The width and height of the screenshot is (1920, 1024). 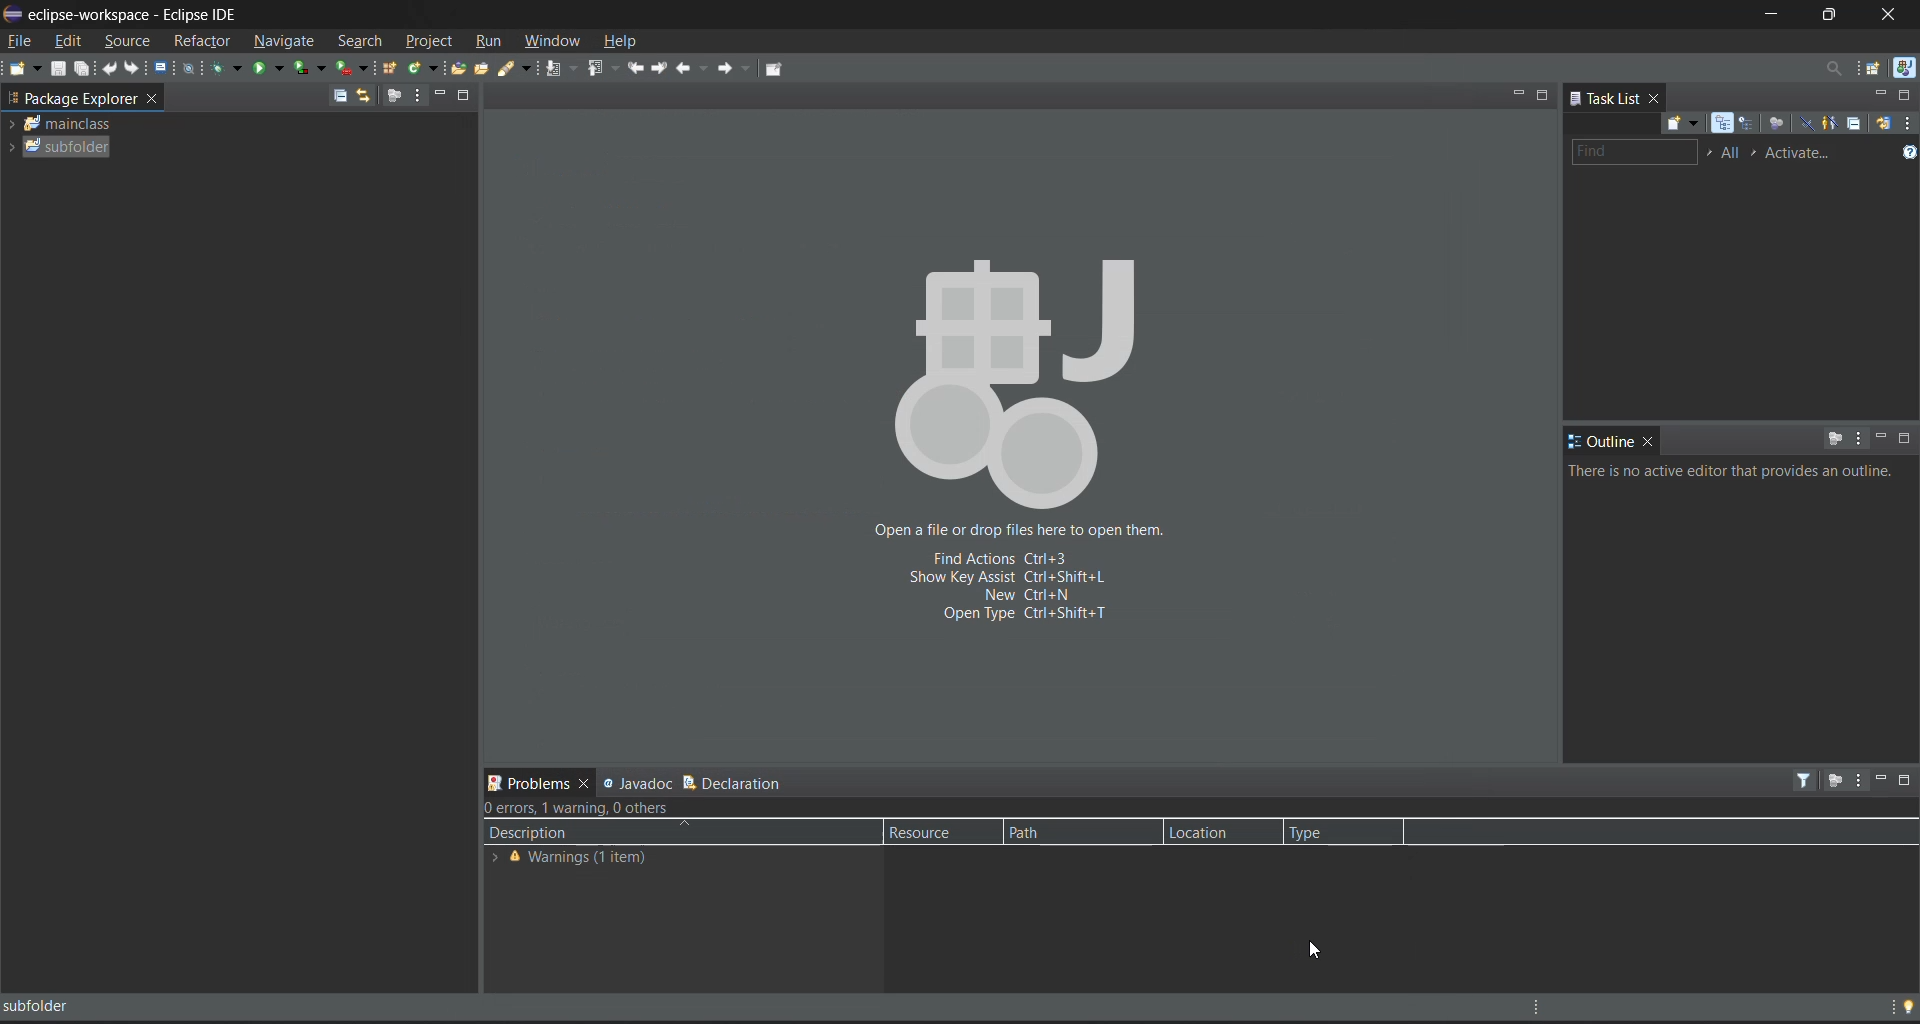 I want to click on maximize, so click(x=1908, y=781).